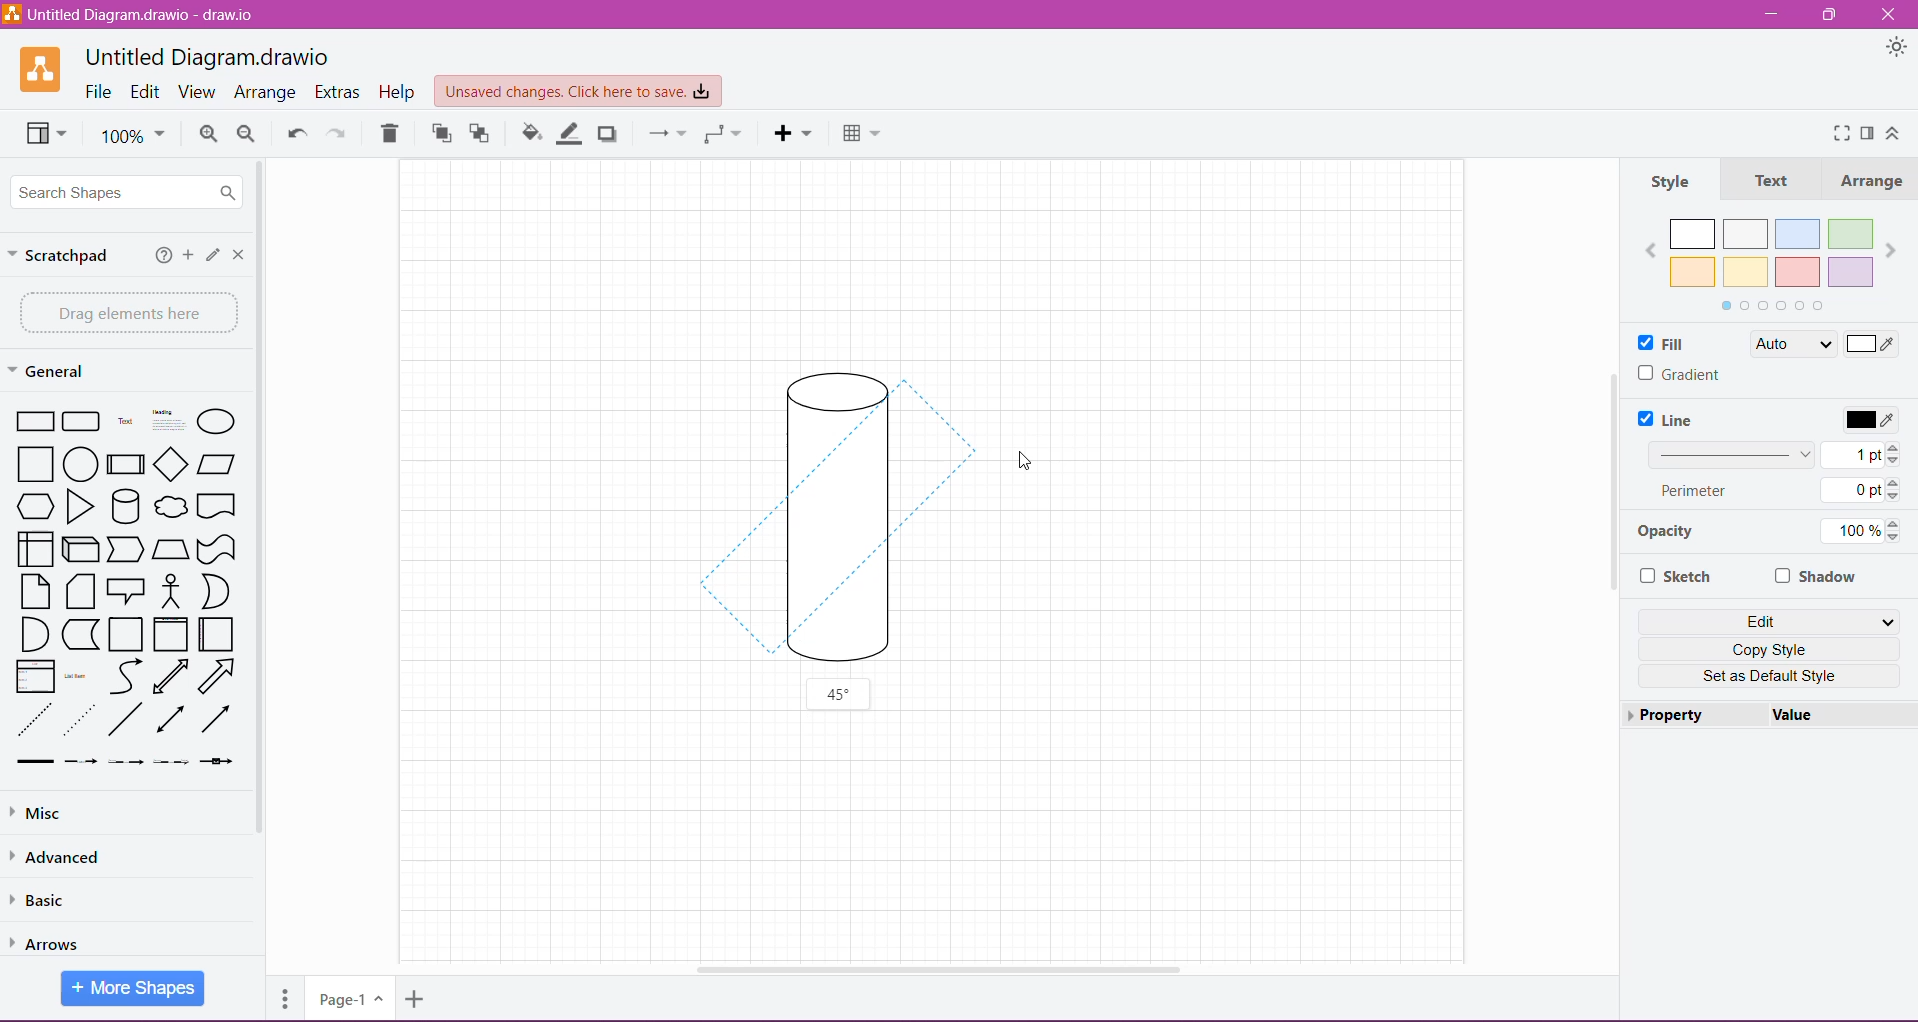 The image size is (1918, 1022). What do you see at coordinates (1775, 453) in the screenshot?
I see `Set Line width` at bounding box center [1775, 453].